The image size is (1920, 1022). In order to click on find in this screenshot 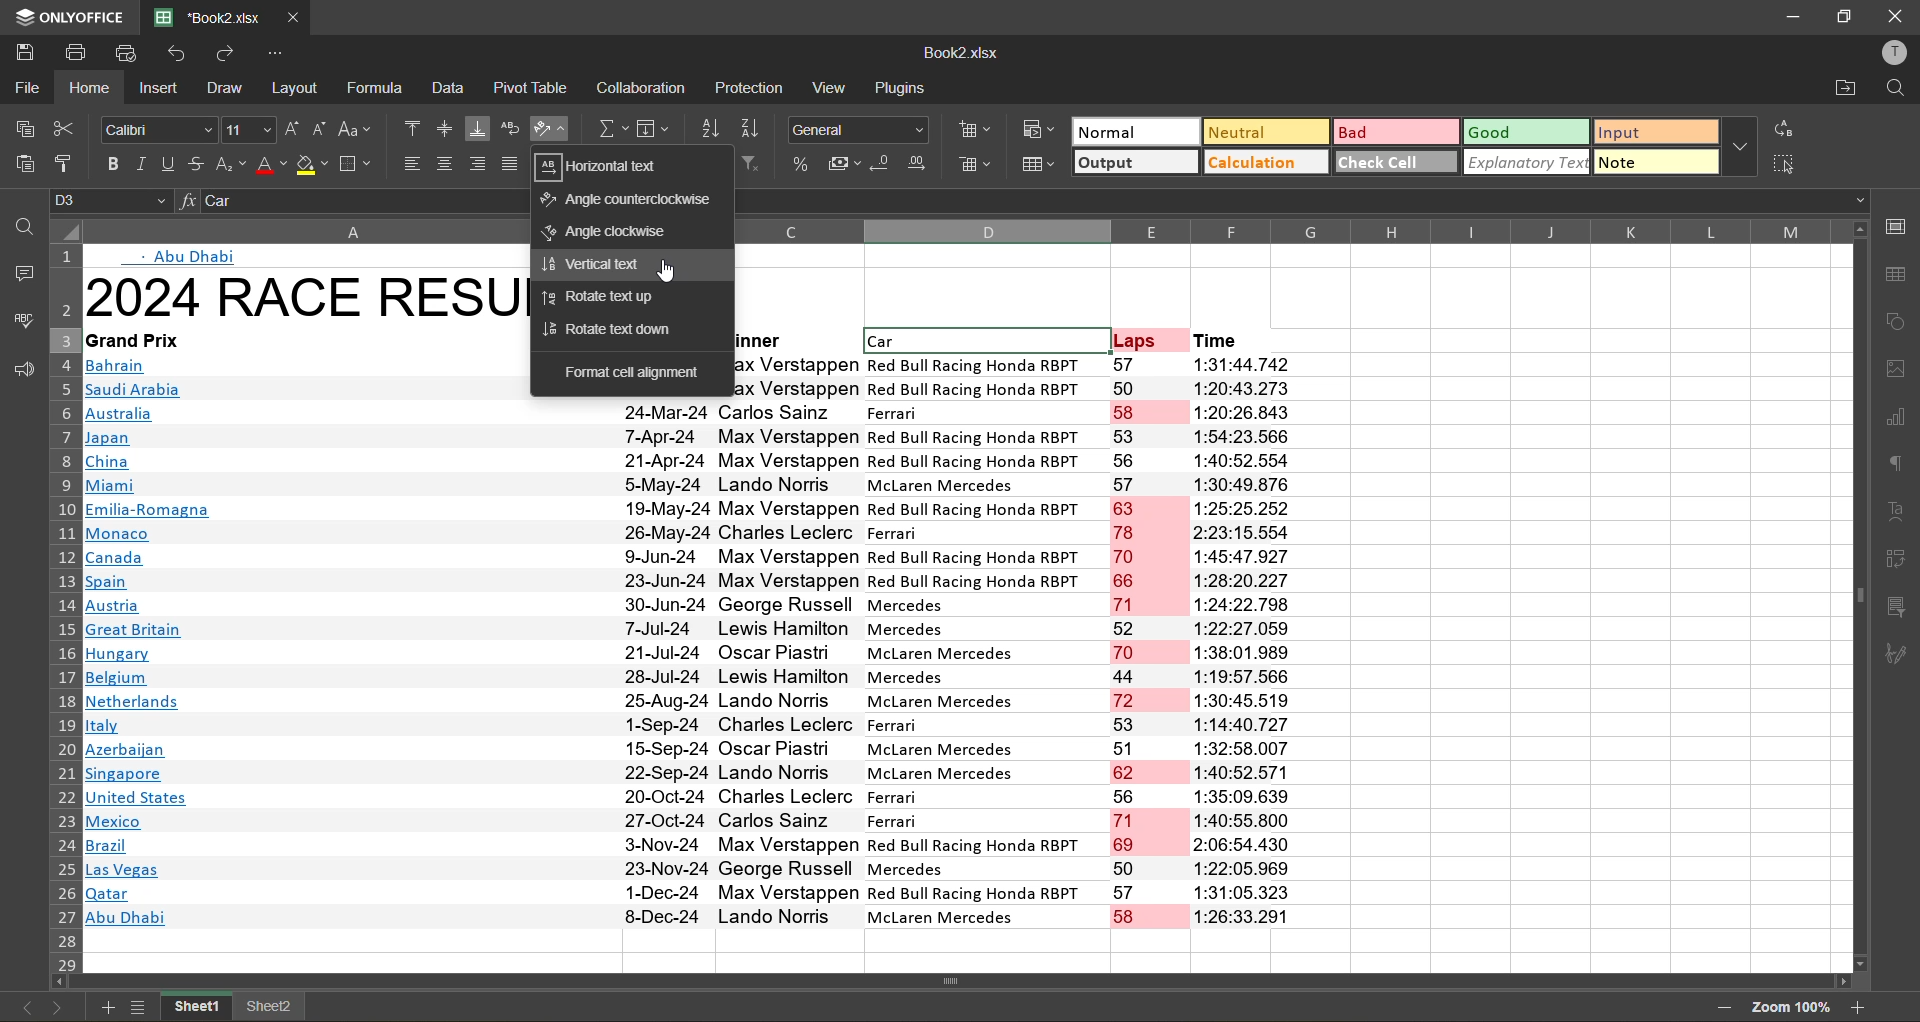, I will do `click(1898, 91)`.